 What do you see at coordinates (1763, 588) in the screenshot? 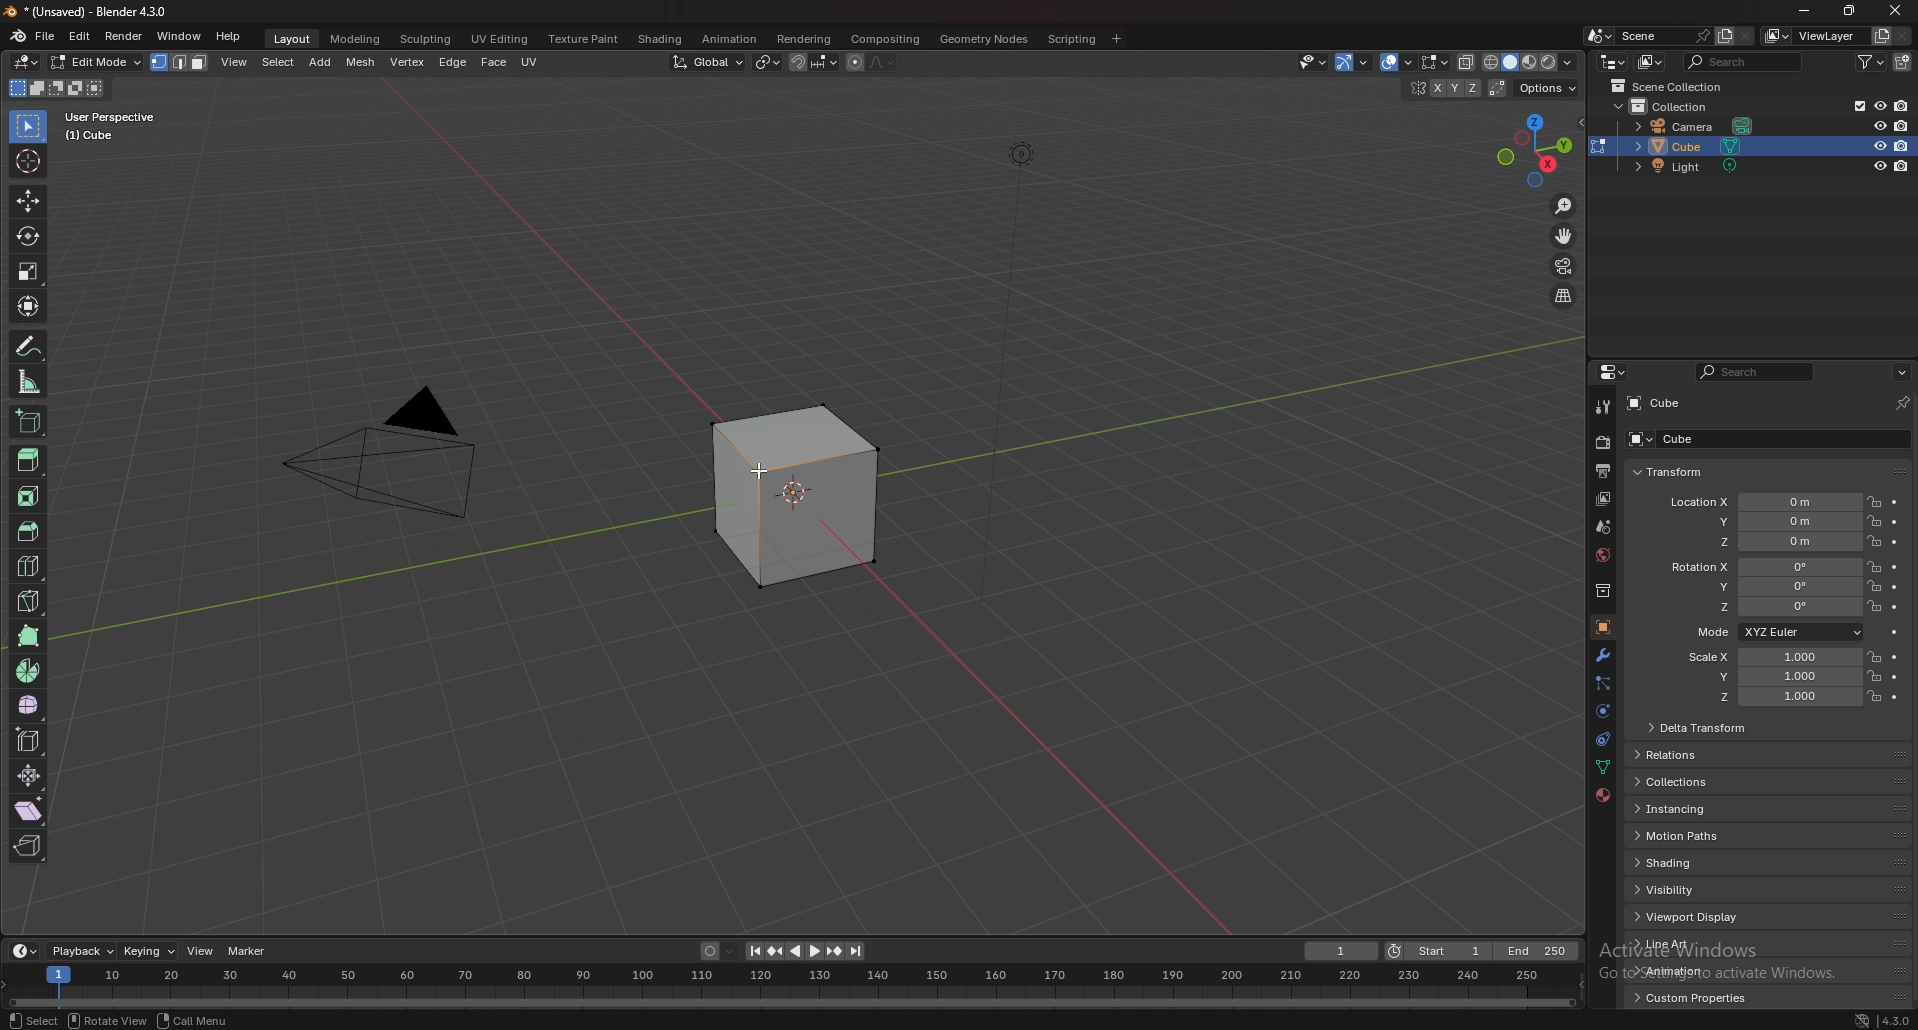
I see `rotation y` at bounding box center [1763, 588].